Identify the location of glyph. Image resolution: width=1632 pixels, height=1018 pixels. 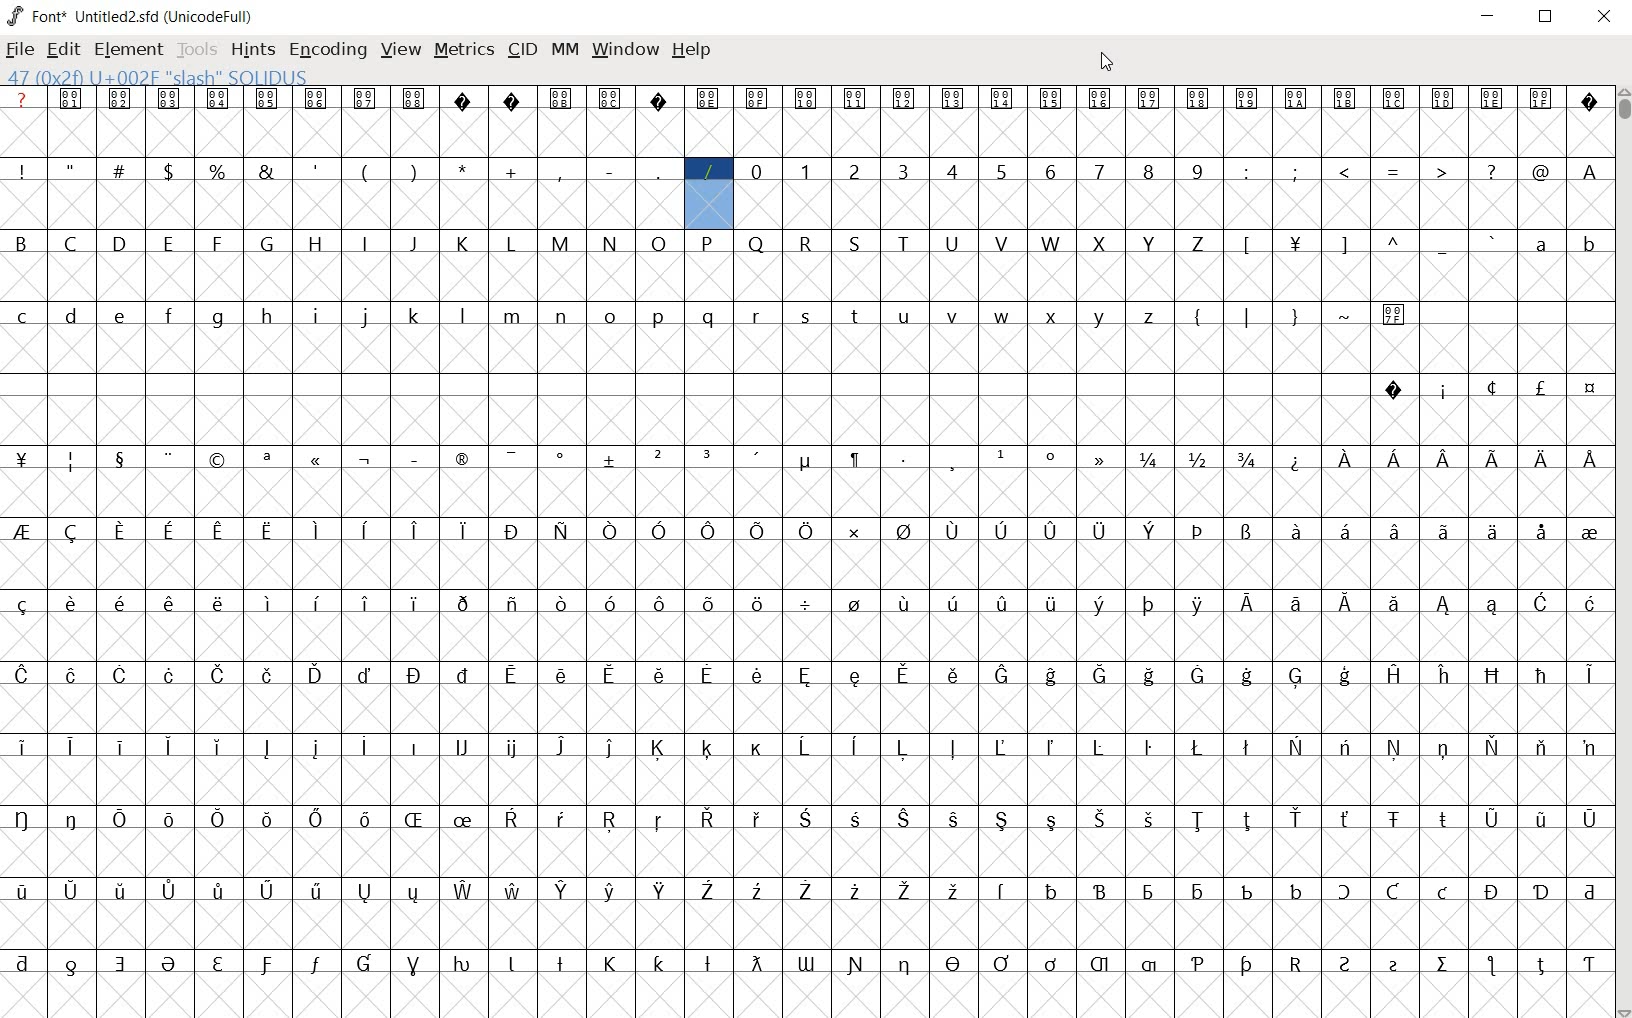
(1148, 893).